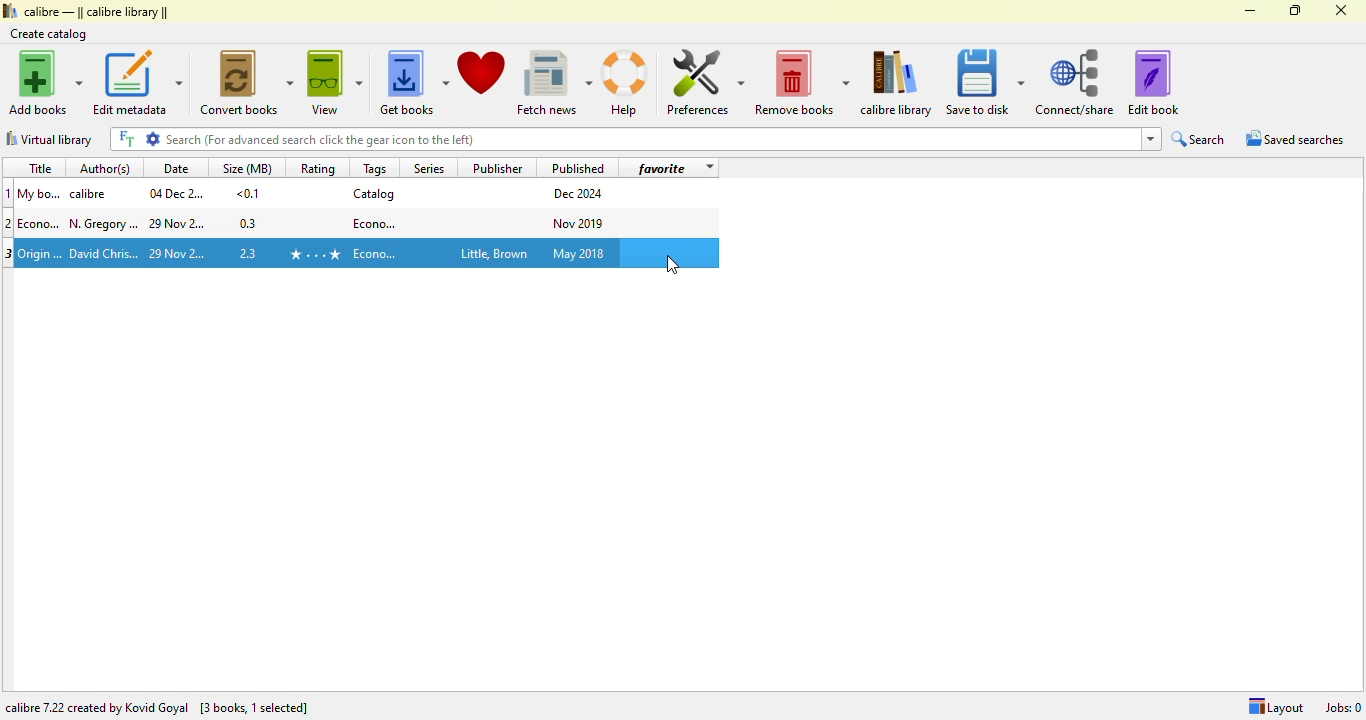  Describe the element at coordinates (377, 254) in the screenshot. I see `tag` at that location.